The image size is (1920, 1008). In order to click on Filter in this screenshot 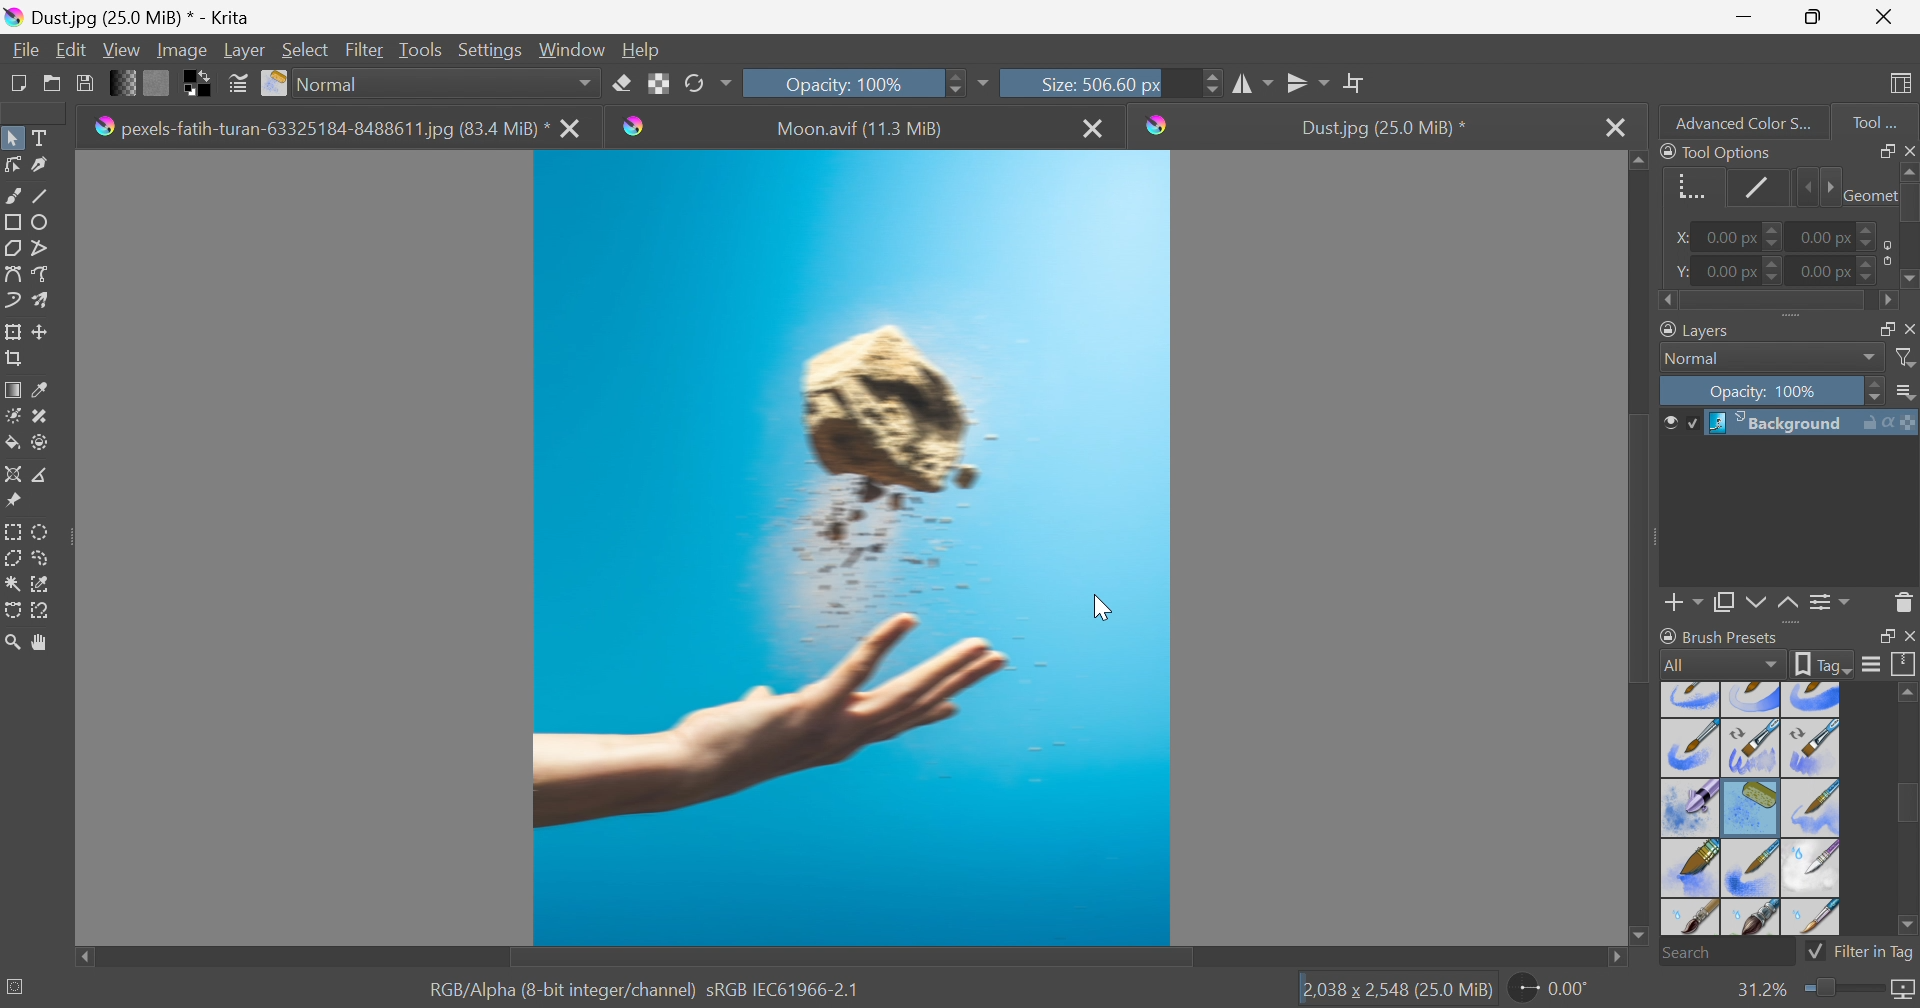, I will do `click(1907, 358)`.